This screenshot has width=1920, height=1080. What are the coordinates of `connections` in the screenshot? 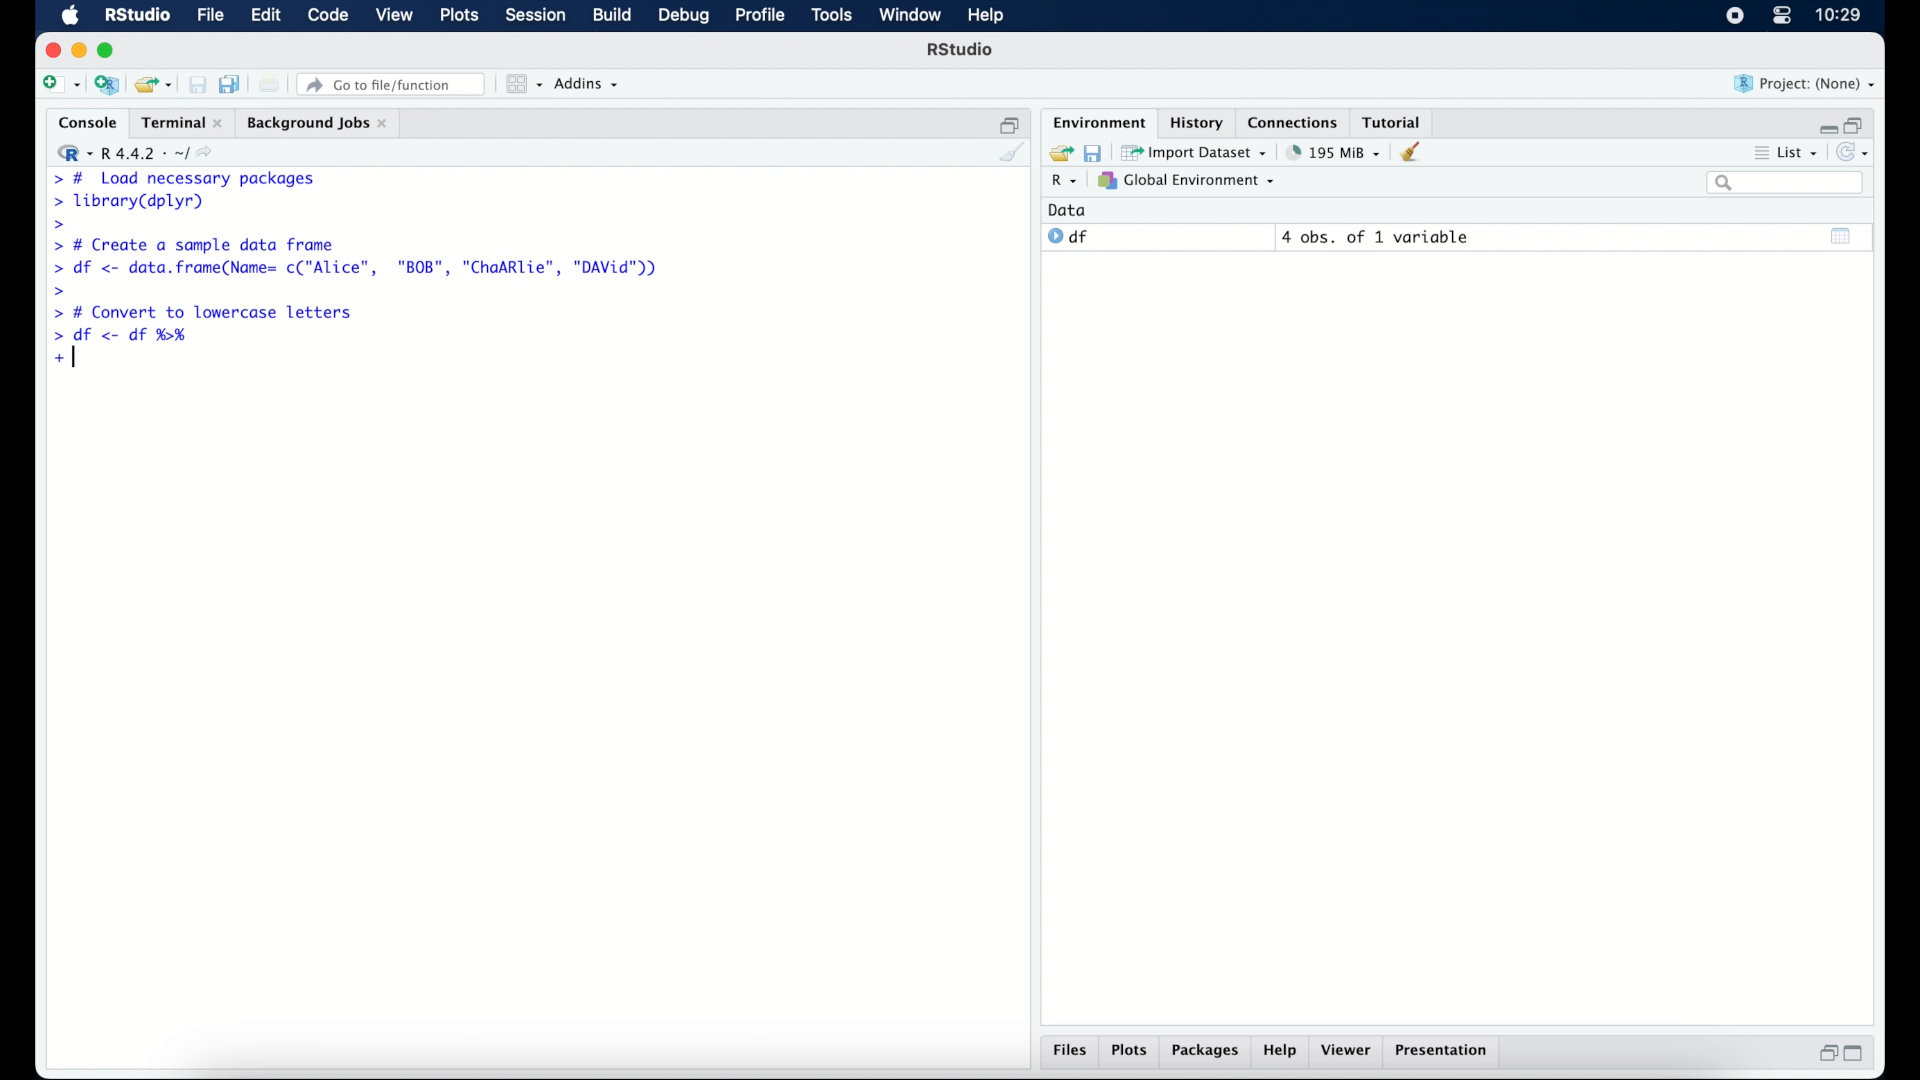 It's located at (1295, 121).